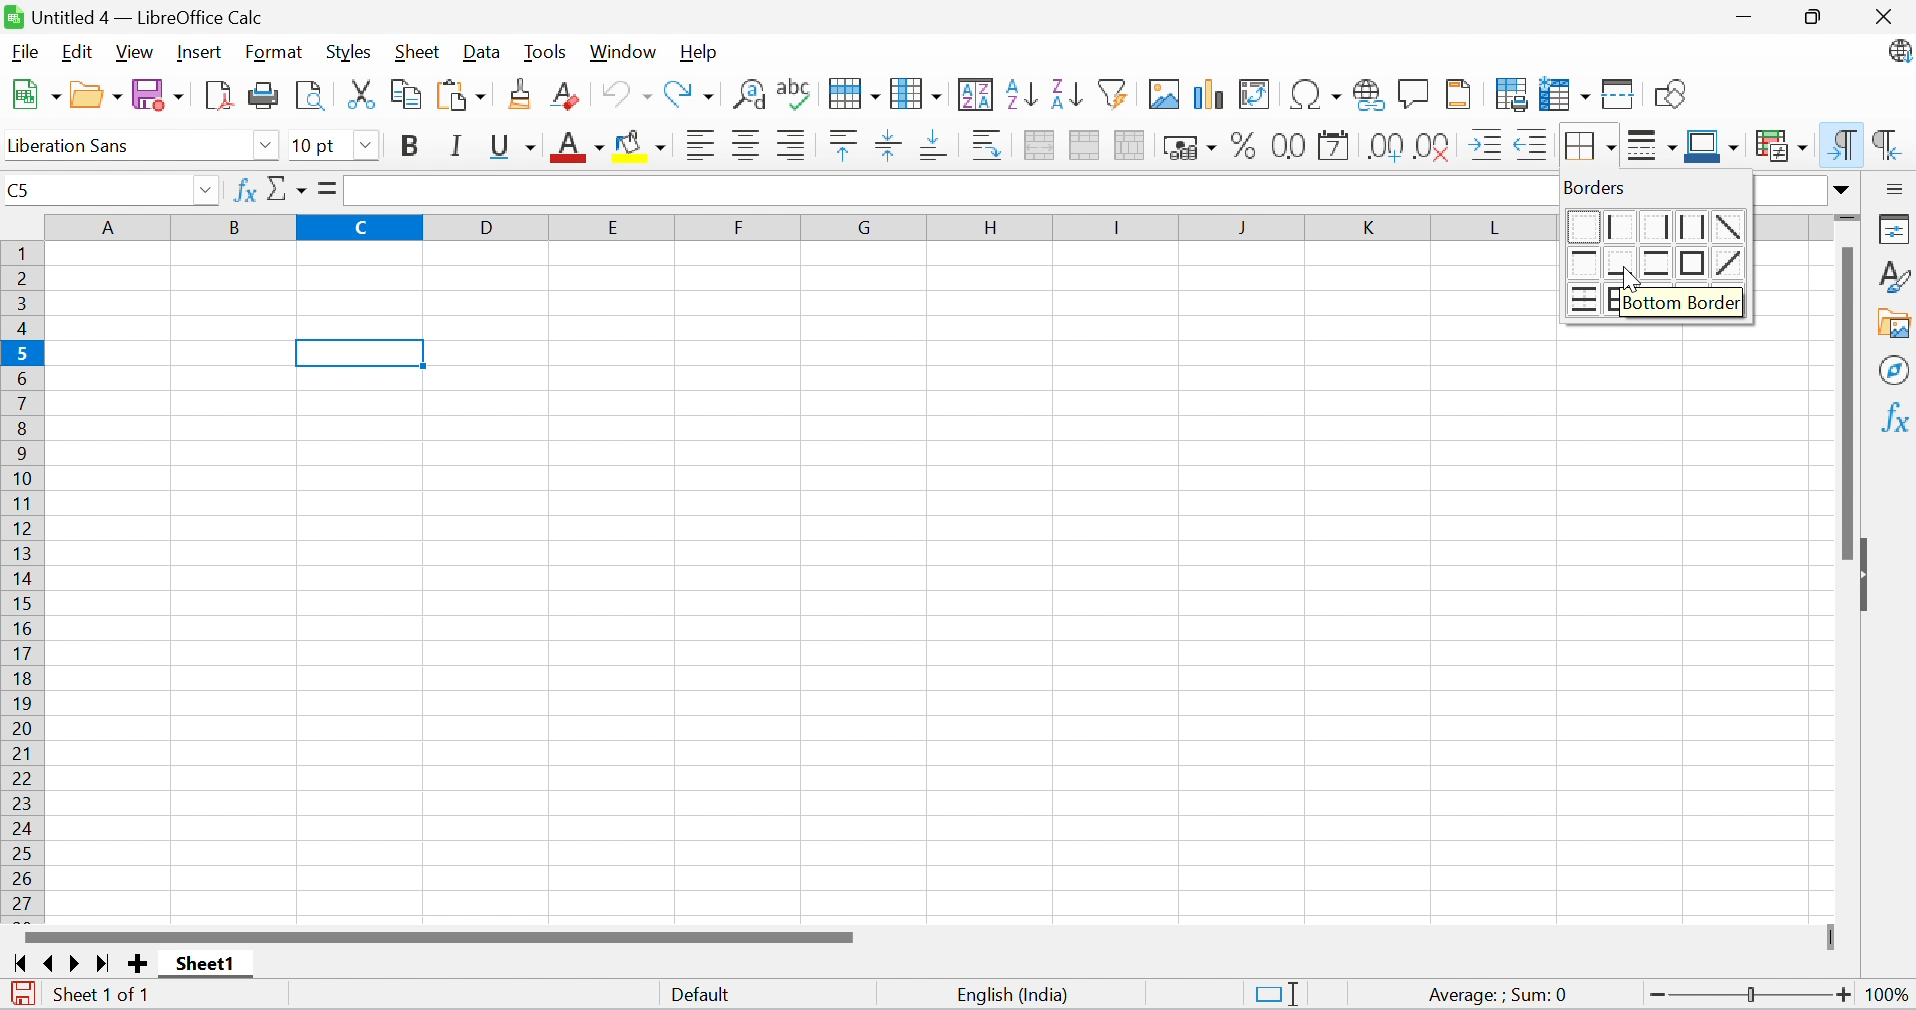  Describe the element at coordinates (1900, 55) in the screenshot. I see `LibreOffice update available` at that location.